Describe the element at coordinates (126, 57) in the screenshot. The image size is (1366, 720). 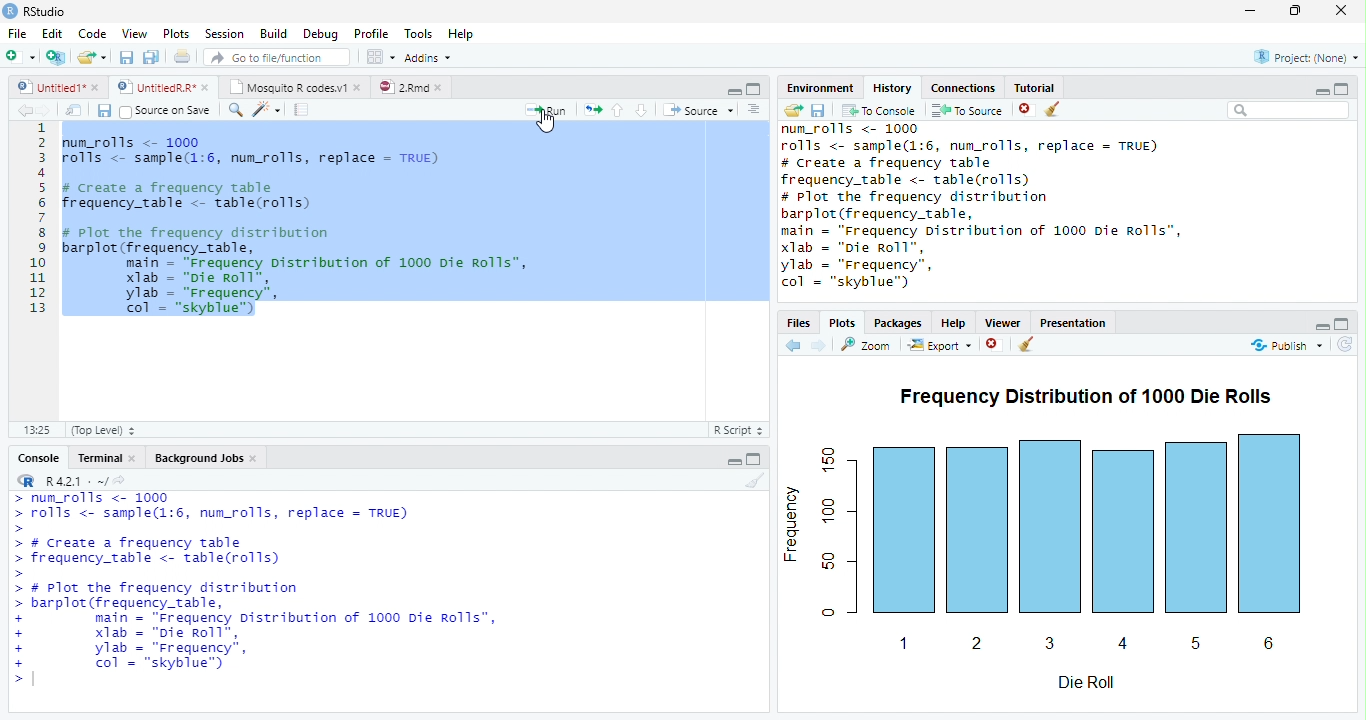
I see `Save current file` at that location.